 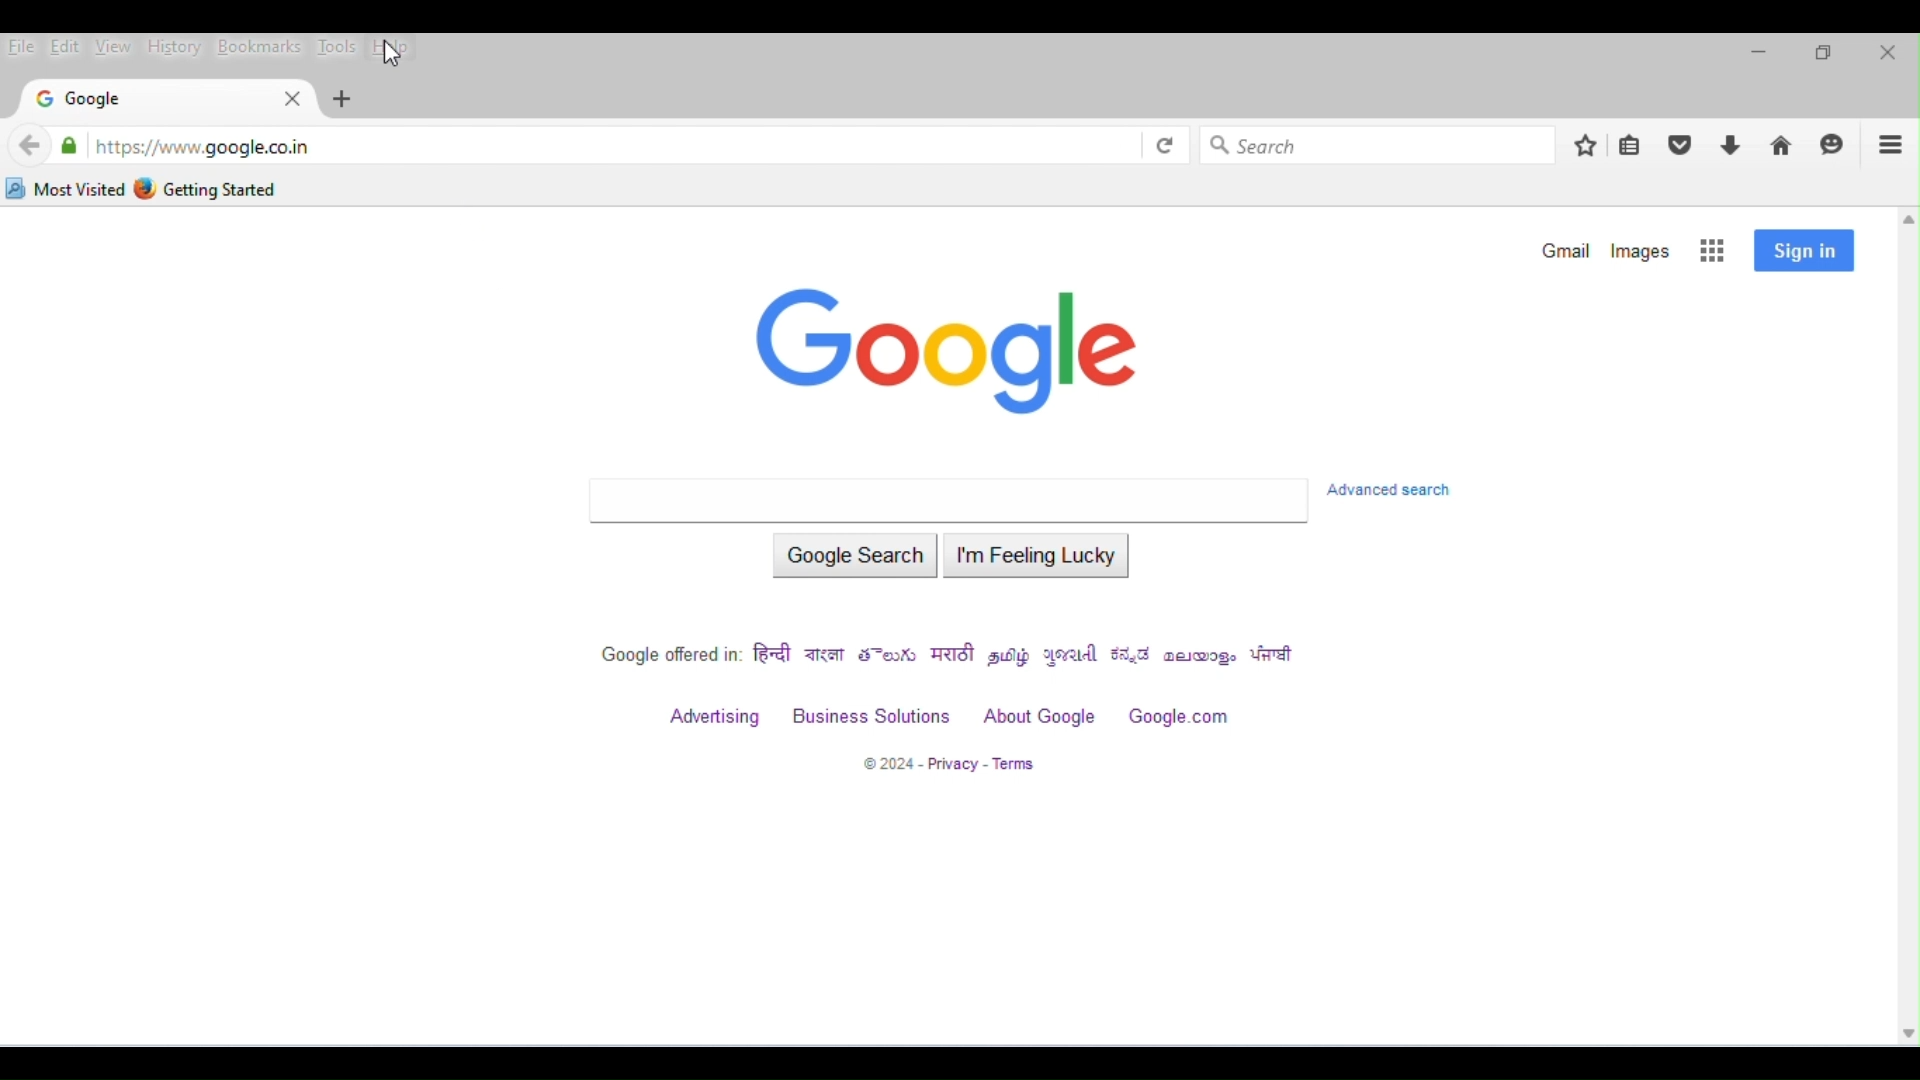 What do you see at coordinates (1074, 656) in the screenshot?
I see `gujrati` at bounding box center [1074, 656].